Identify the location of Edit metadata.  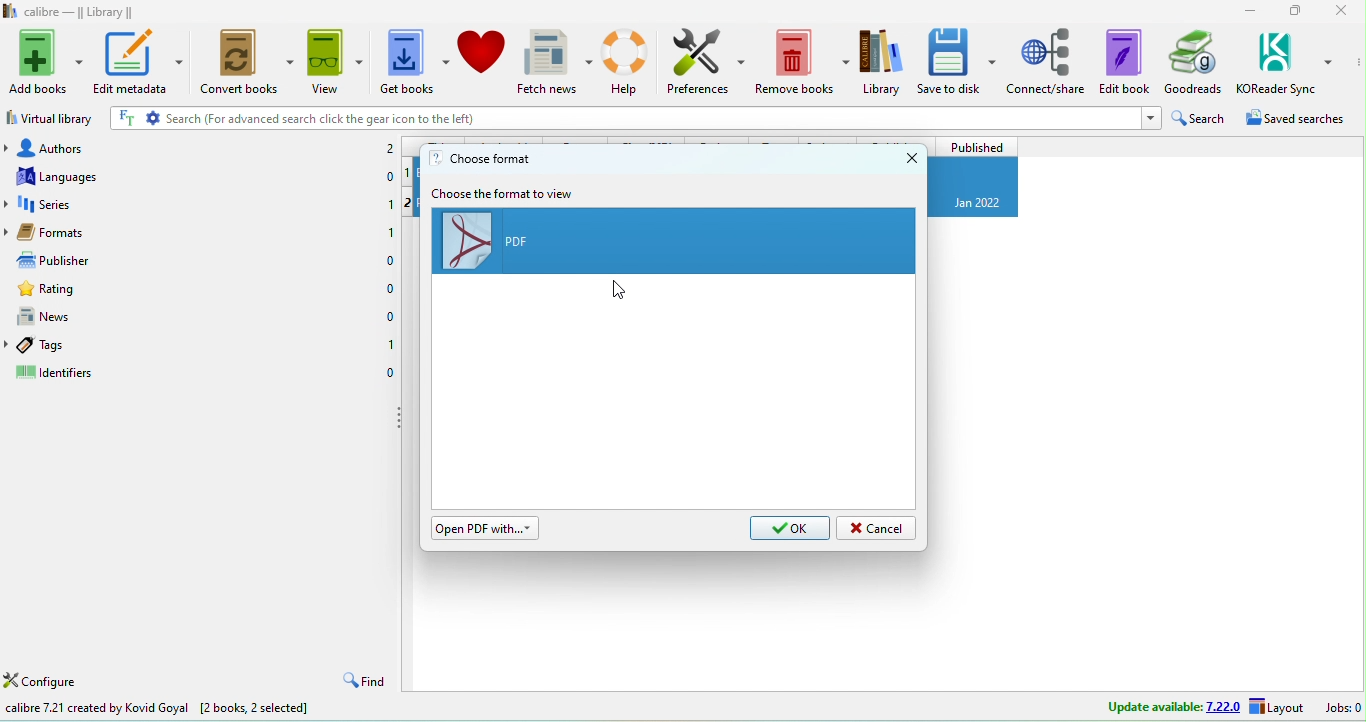
(142, 61).